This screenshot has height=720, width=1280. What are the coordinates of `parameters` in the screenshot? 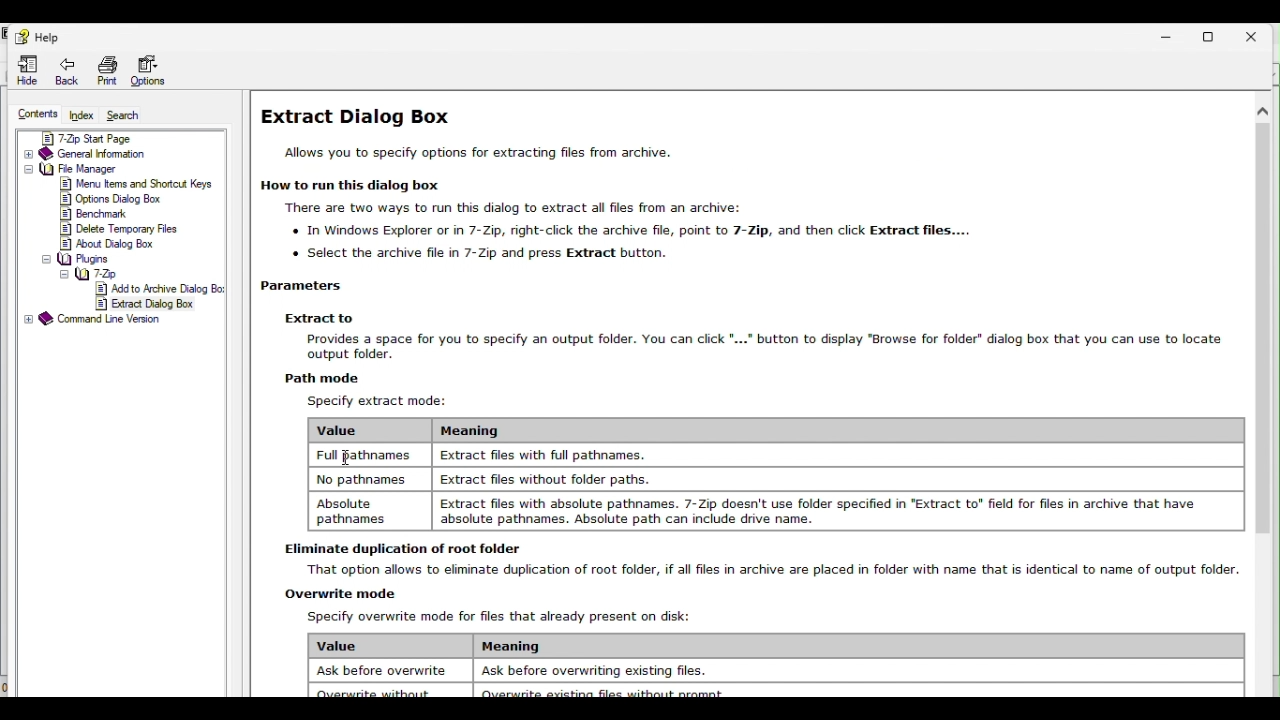 It's located at (316, 286).